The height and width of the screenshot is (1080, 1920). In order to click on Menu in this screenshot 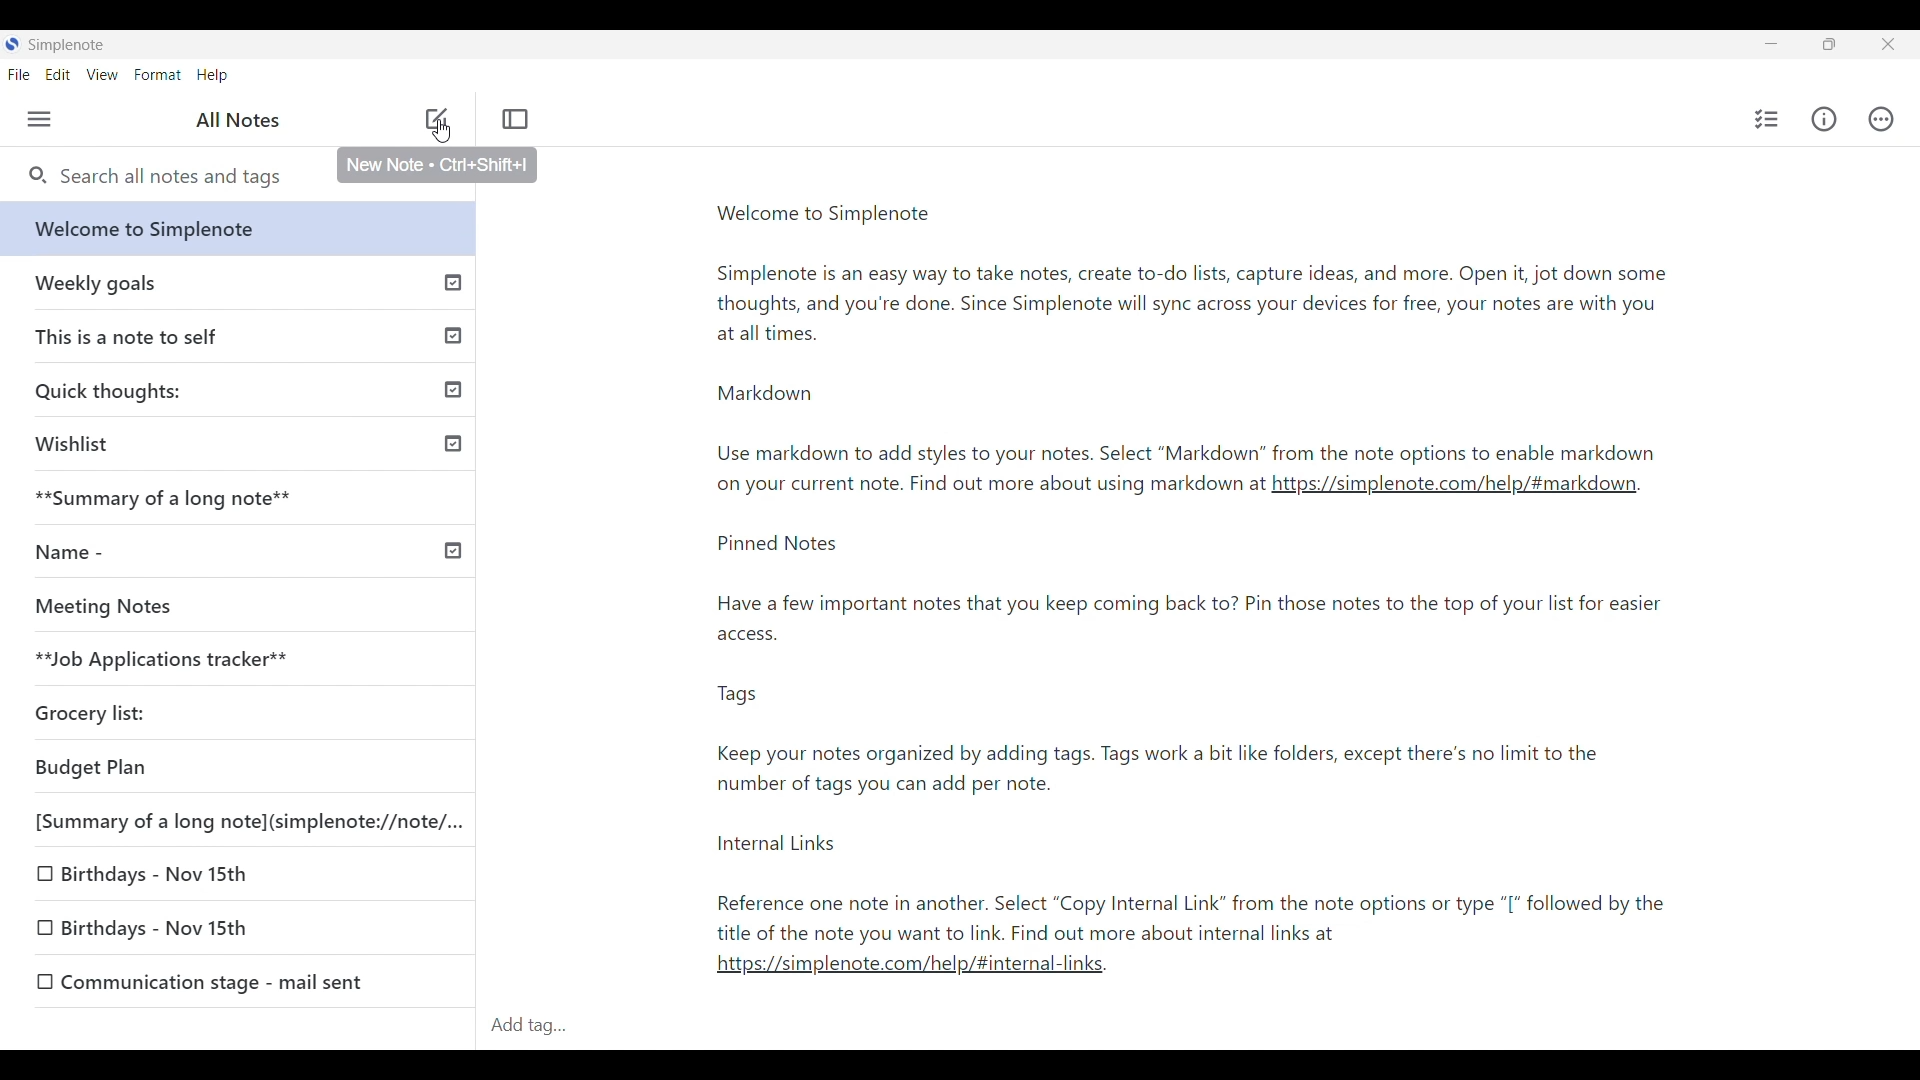, I will do `click(40, 119)`.